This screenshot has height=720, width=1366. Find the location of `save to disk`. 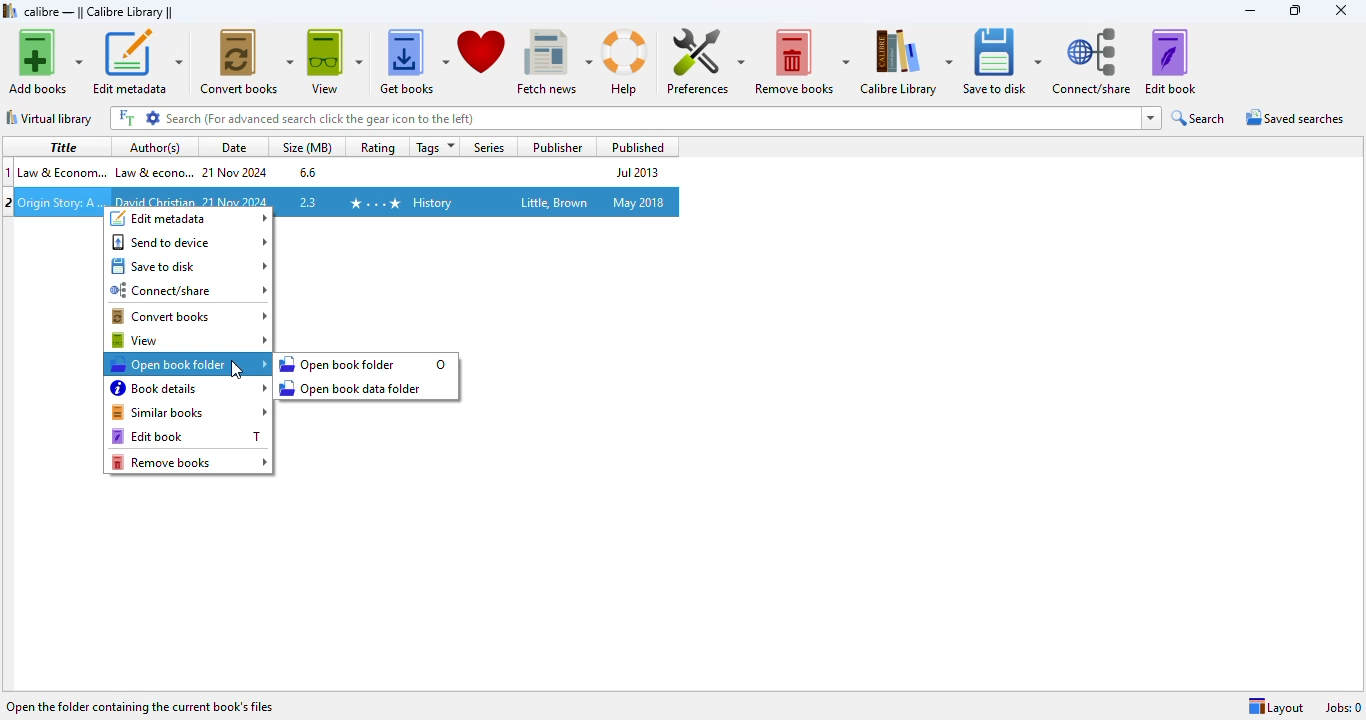

save to disk is located at coordinates (190, 266).